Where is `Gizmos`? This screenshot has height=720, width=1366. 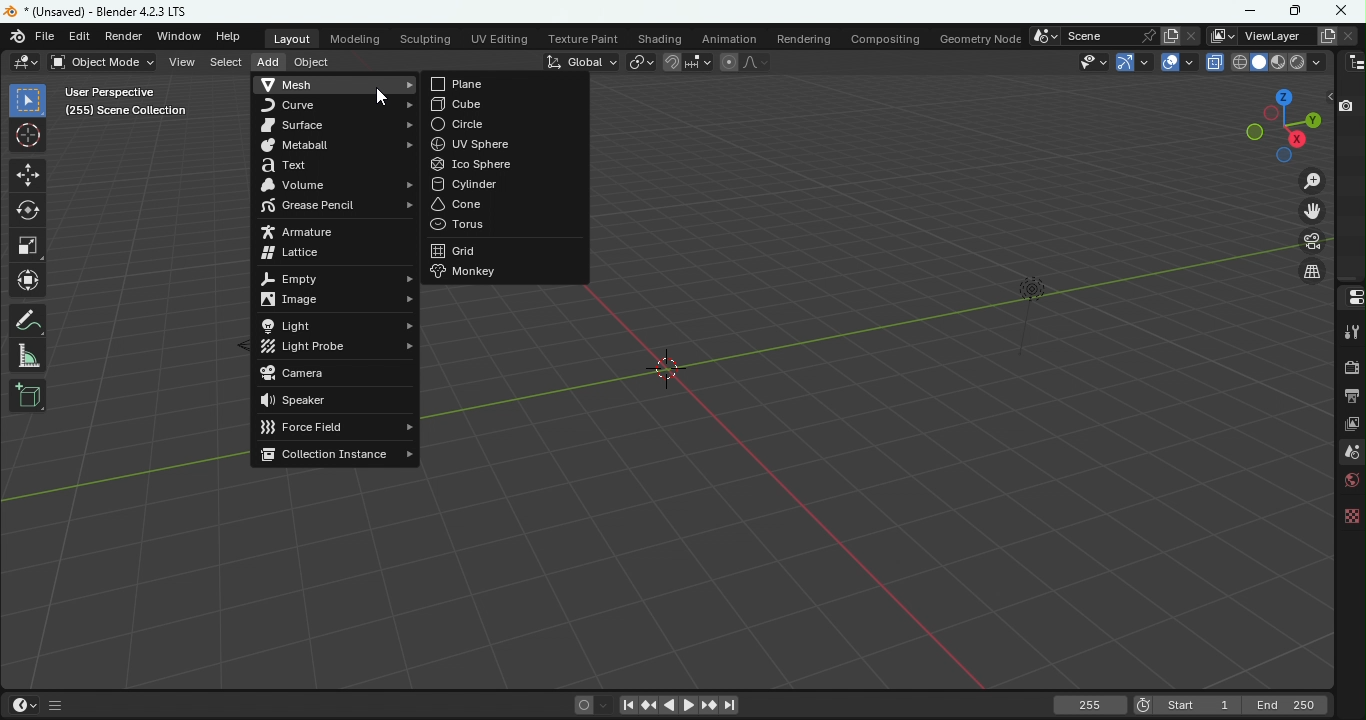 Gizmos is located at coordinates (1146, 60).